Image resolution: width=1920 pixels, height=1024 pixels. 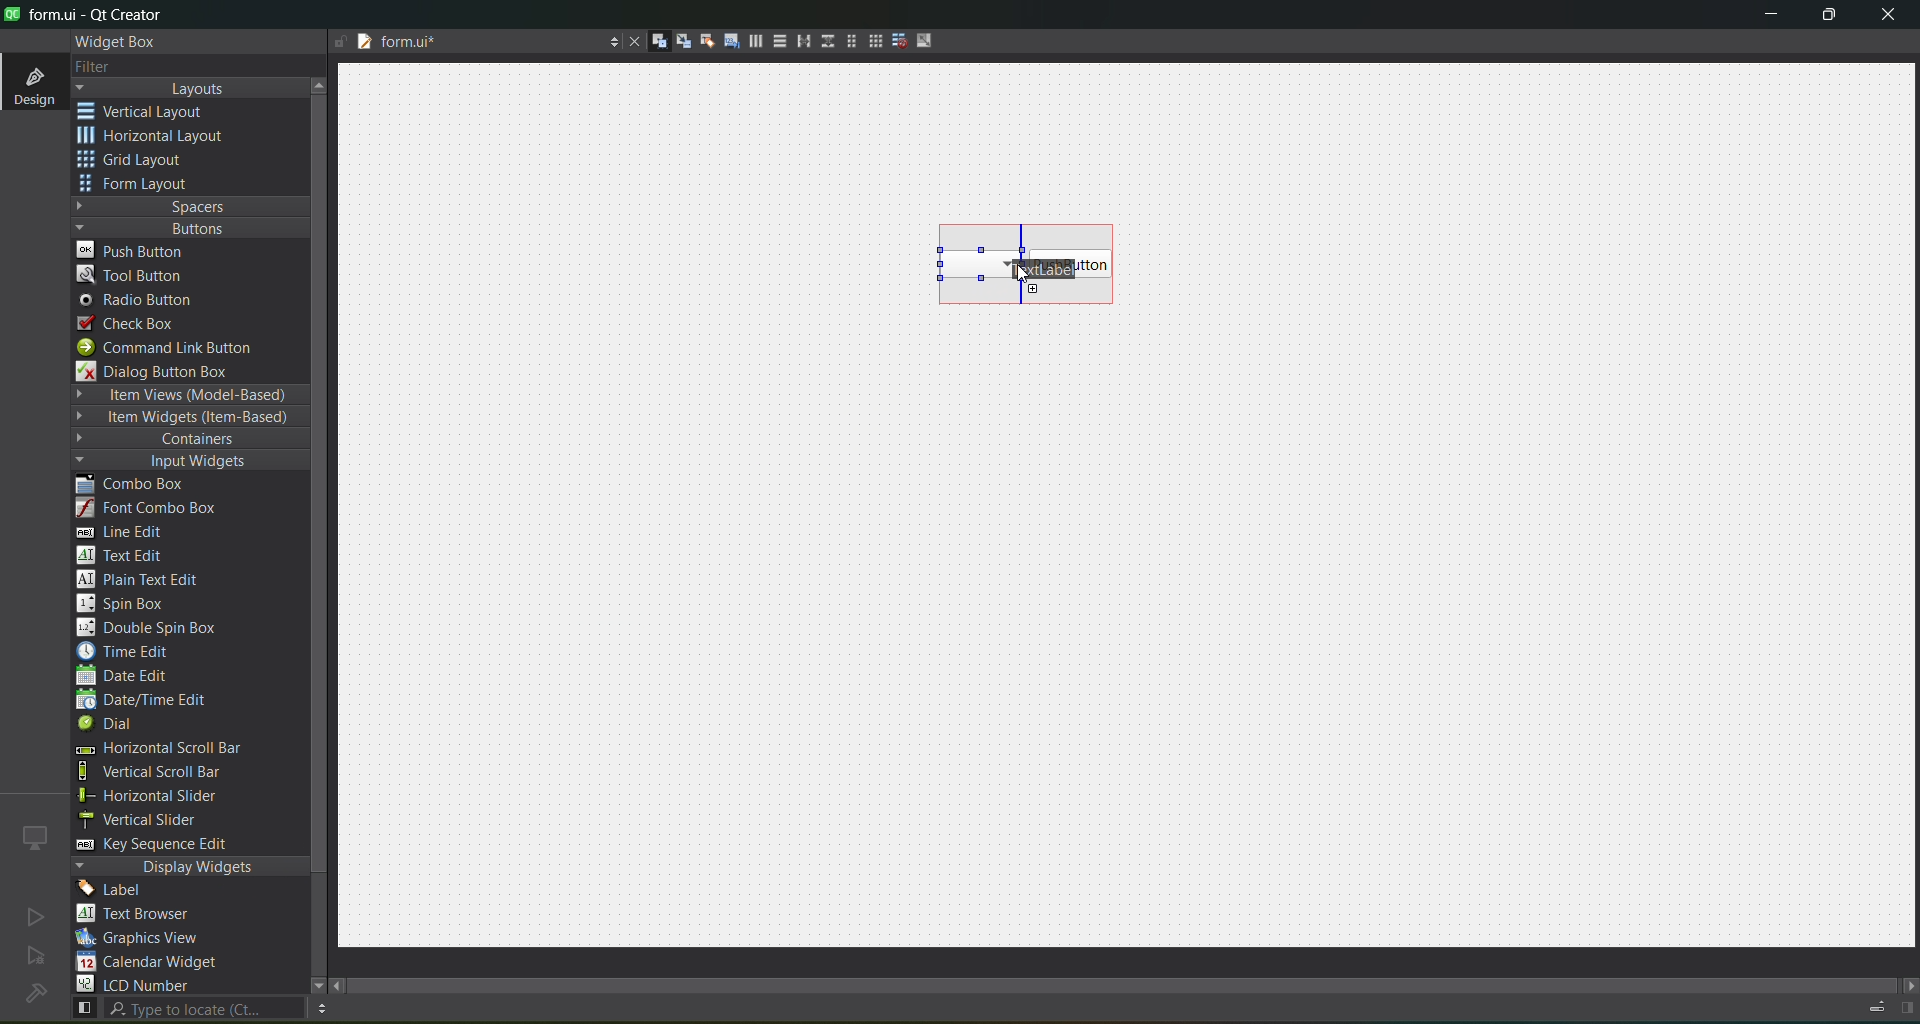 I want to click on calendar, so click(x=150, y=964).